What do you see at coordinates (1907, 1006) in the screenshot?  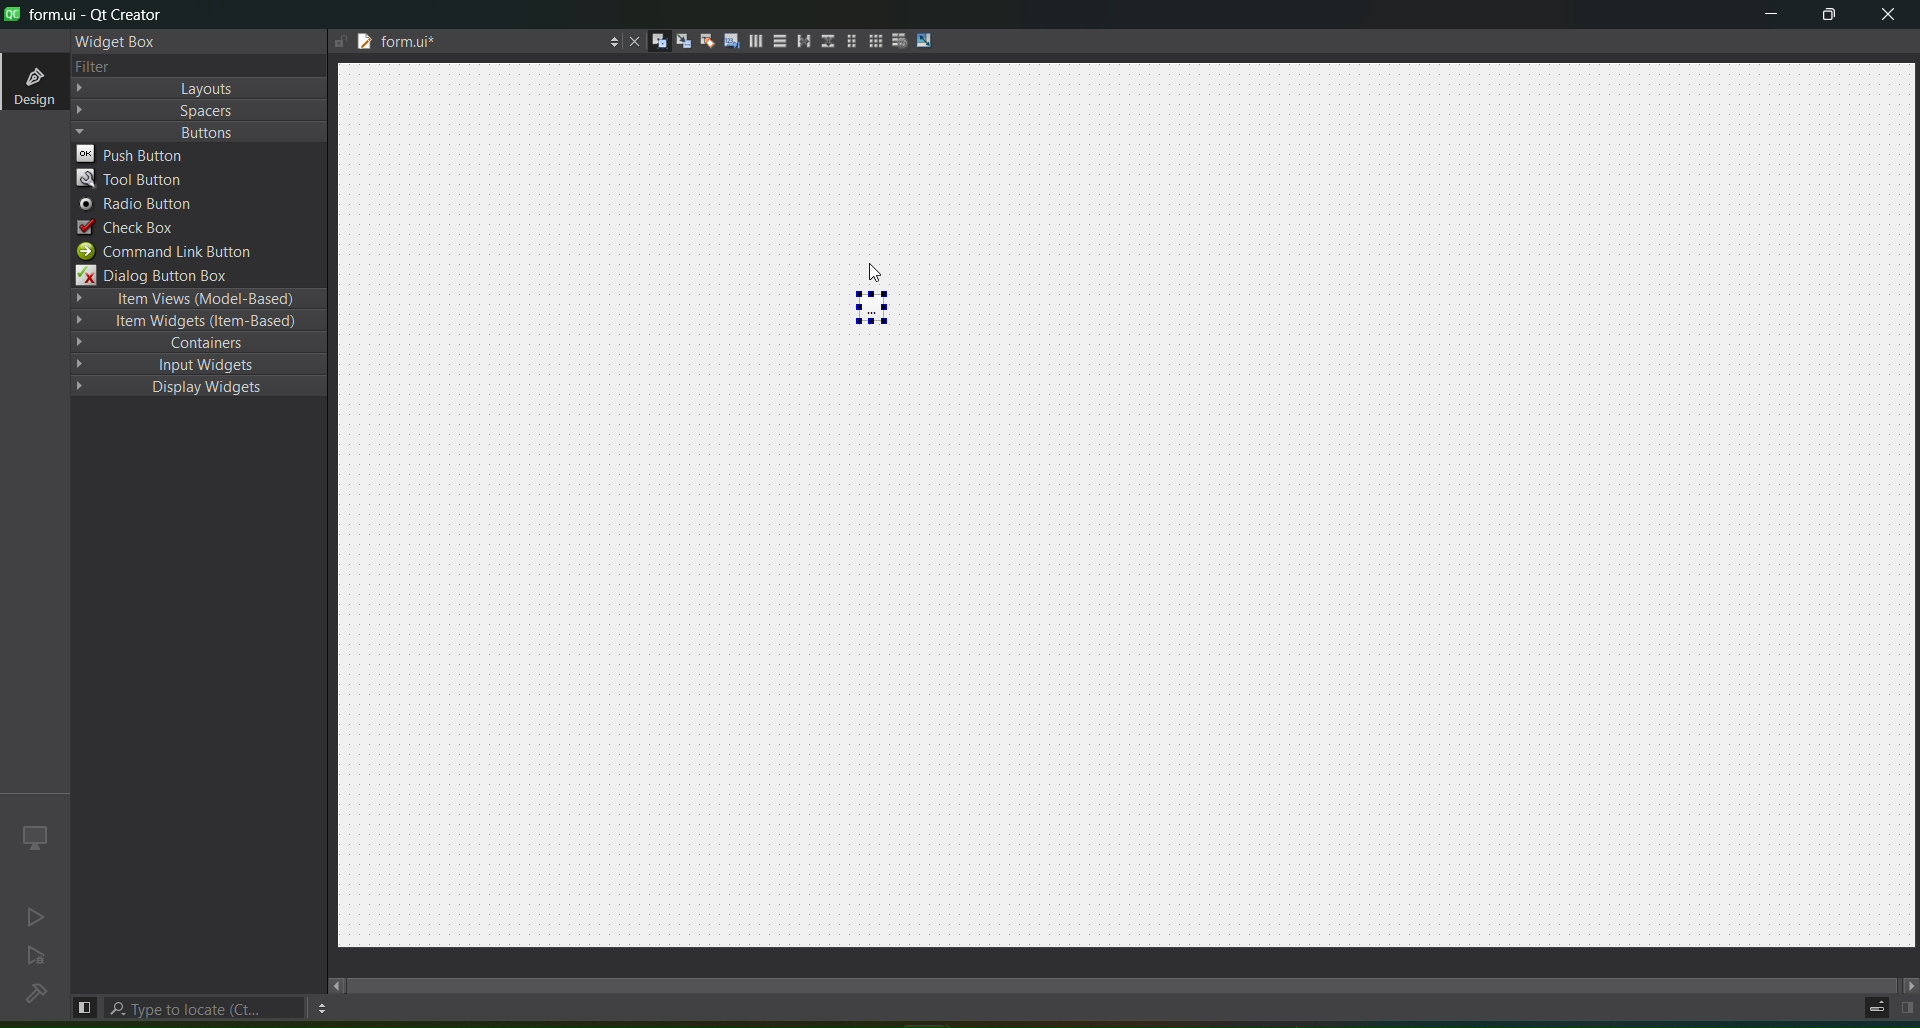 I see `show right panel` at bounding box center [1907, 1006].